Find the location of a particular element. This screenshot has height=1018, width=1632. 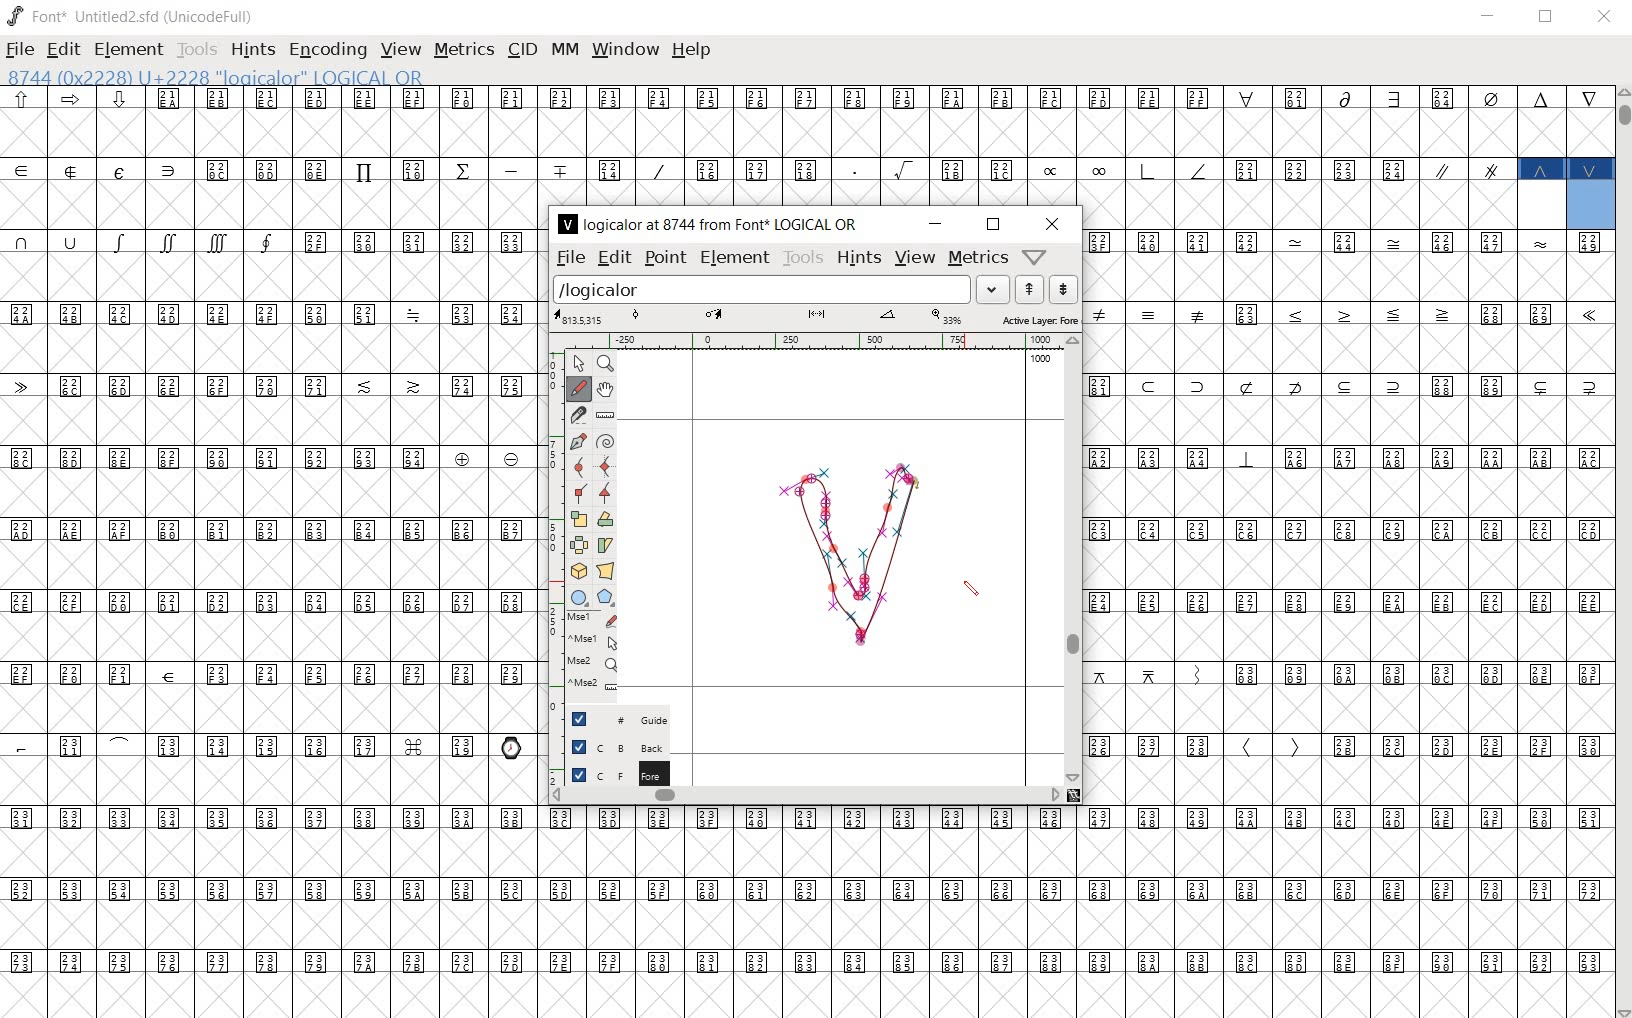

draw a freehand curve is located at coordinates (579, 389).